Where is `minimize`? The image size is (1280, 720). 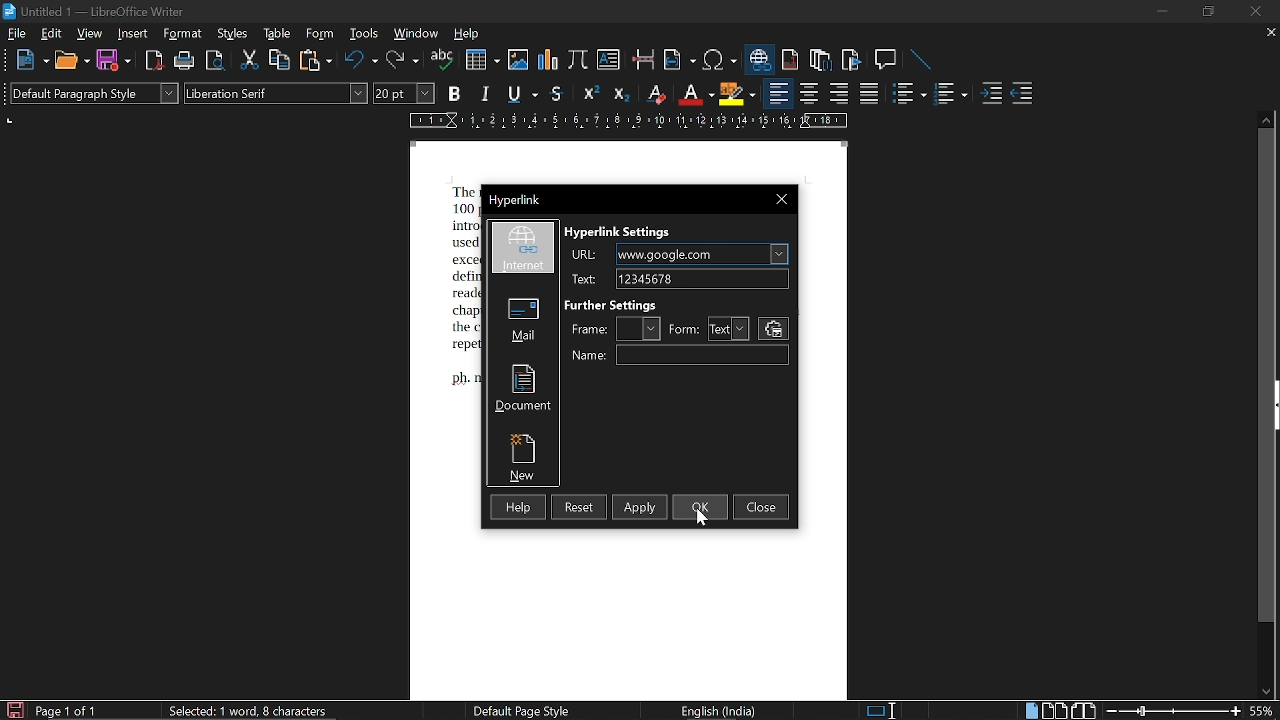
minimize is located at coordinates (1162, 12).